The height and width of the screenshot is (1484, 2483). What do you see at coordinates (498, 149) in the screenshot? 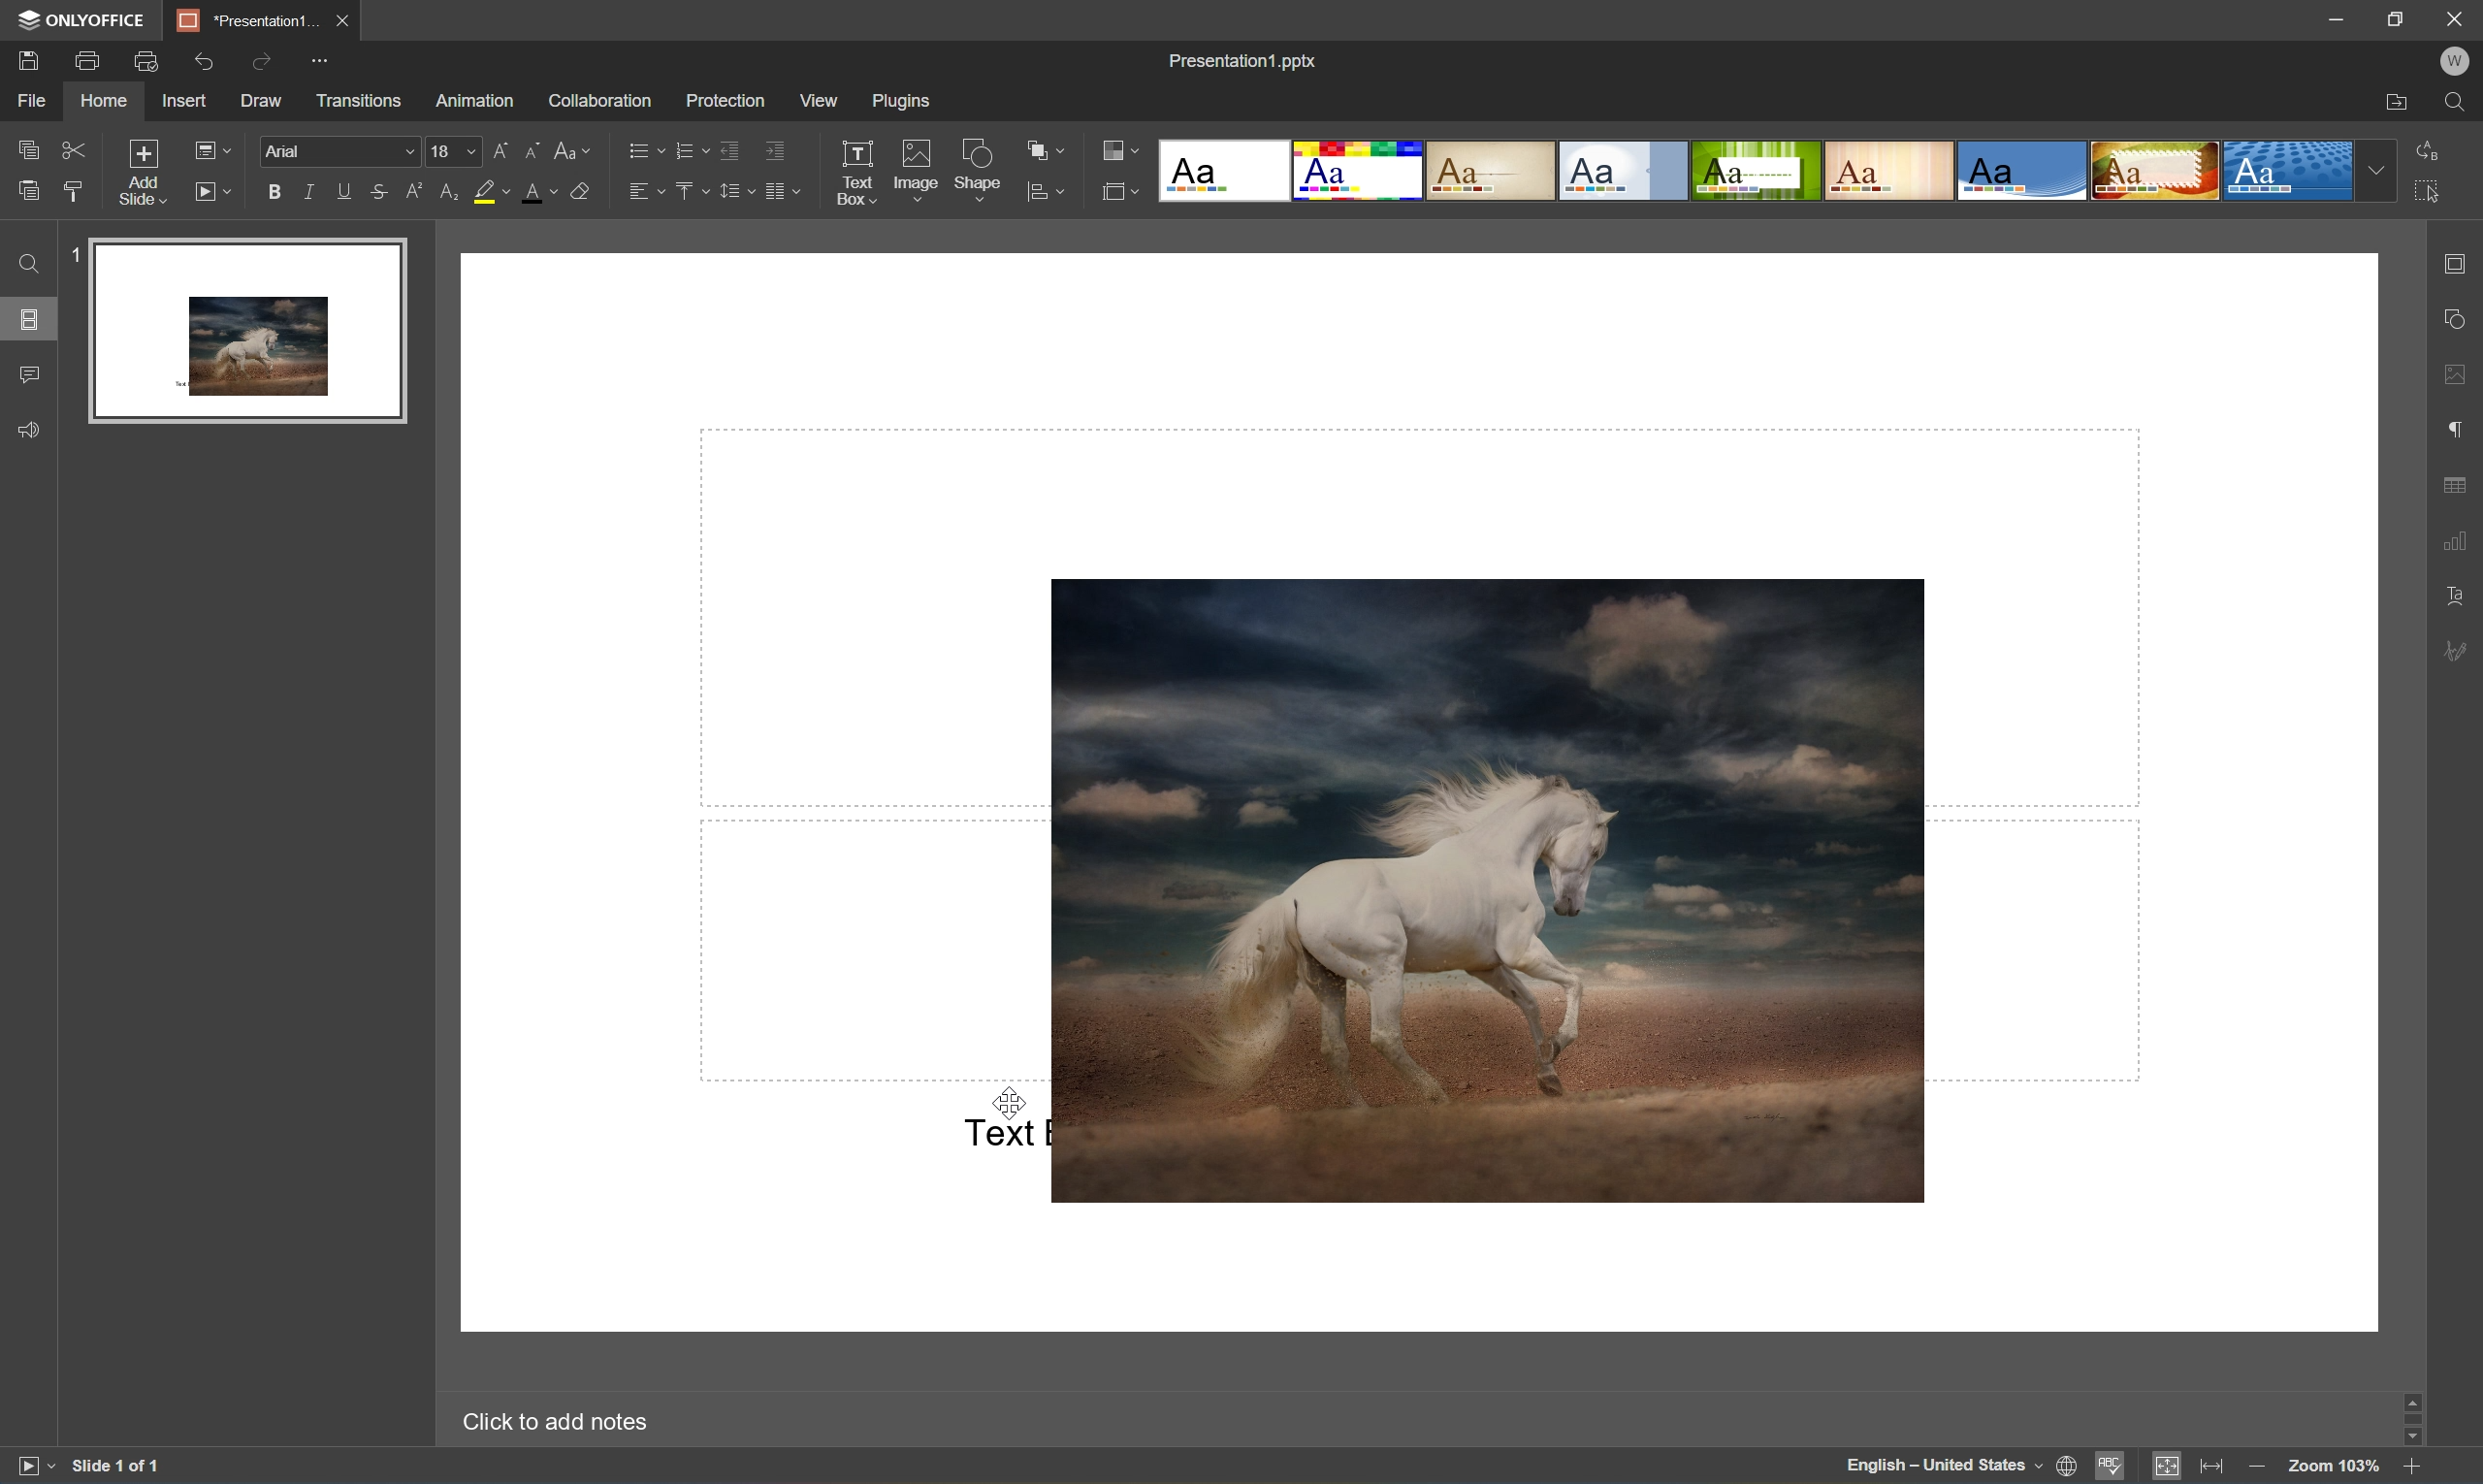
I see `Increment font size` at bounding box center [498, 149].